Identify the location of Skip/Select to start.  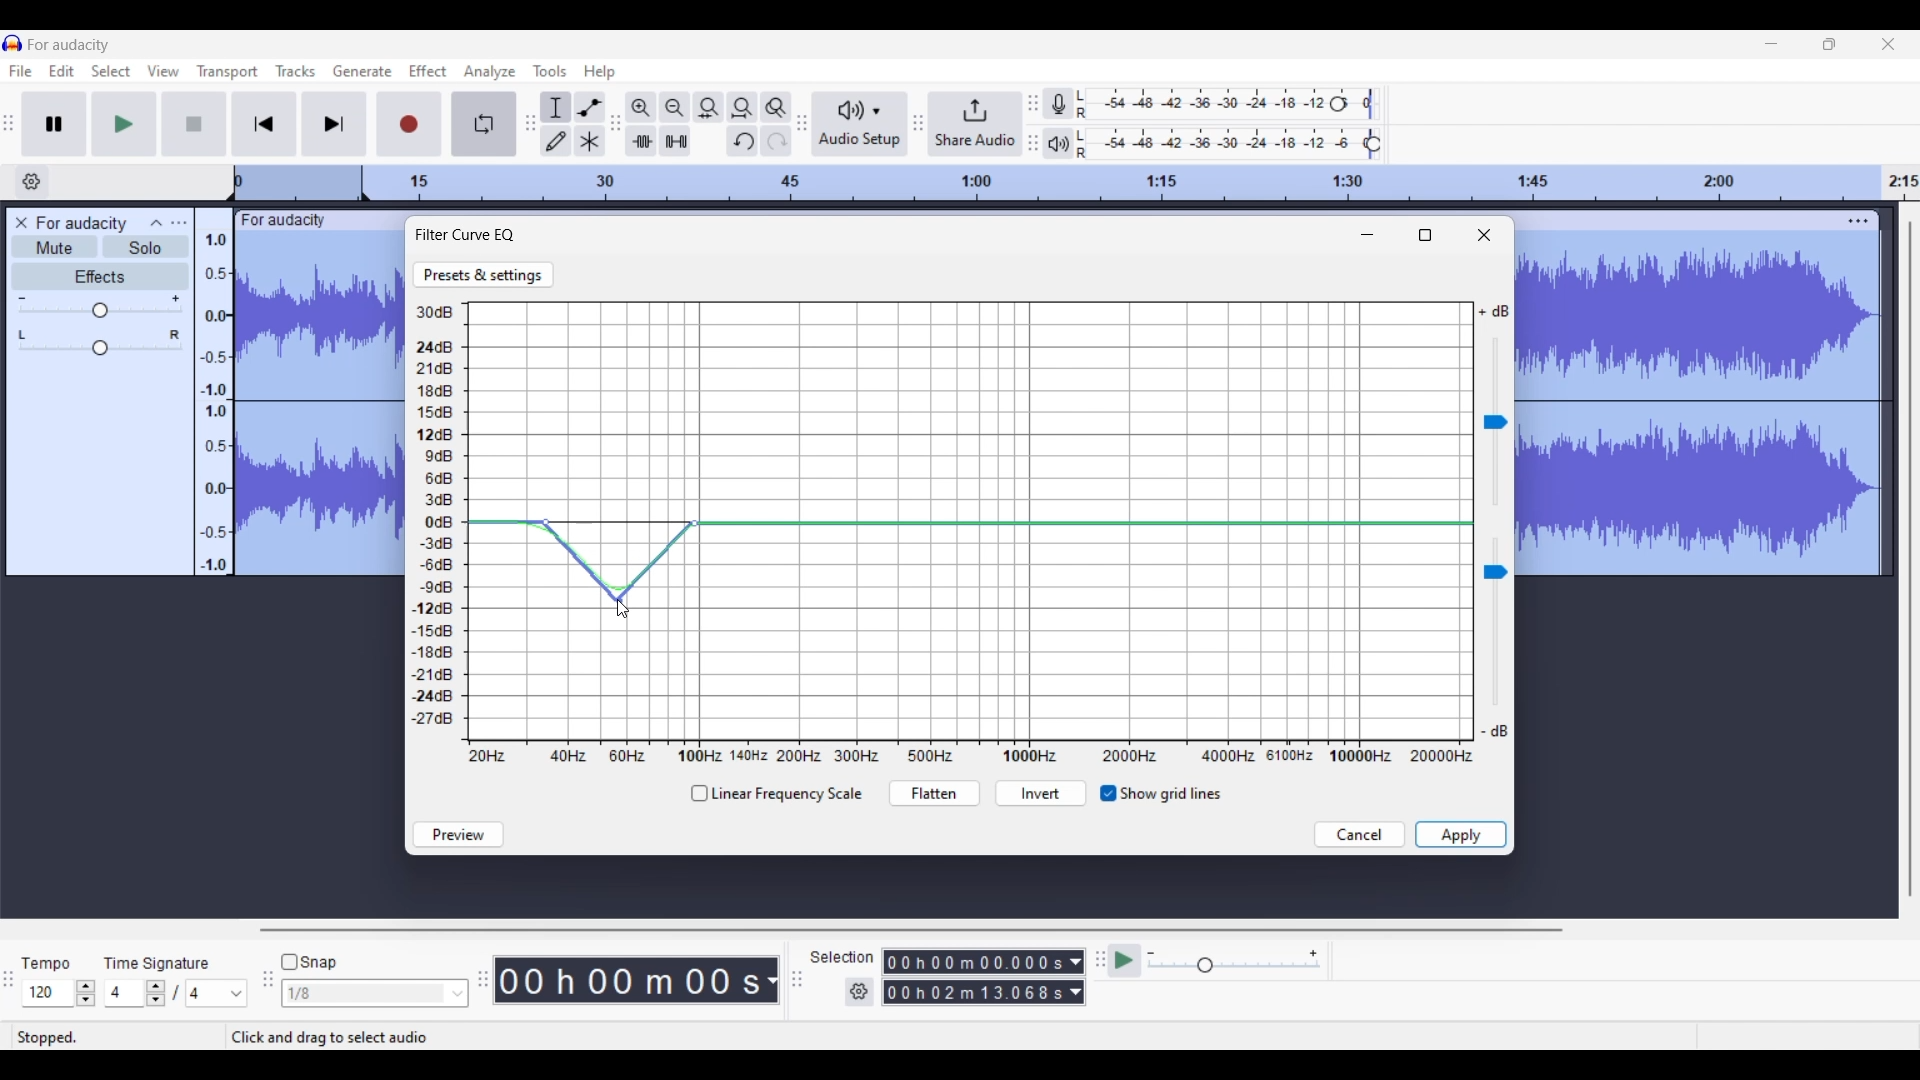
(264, 124).